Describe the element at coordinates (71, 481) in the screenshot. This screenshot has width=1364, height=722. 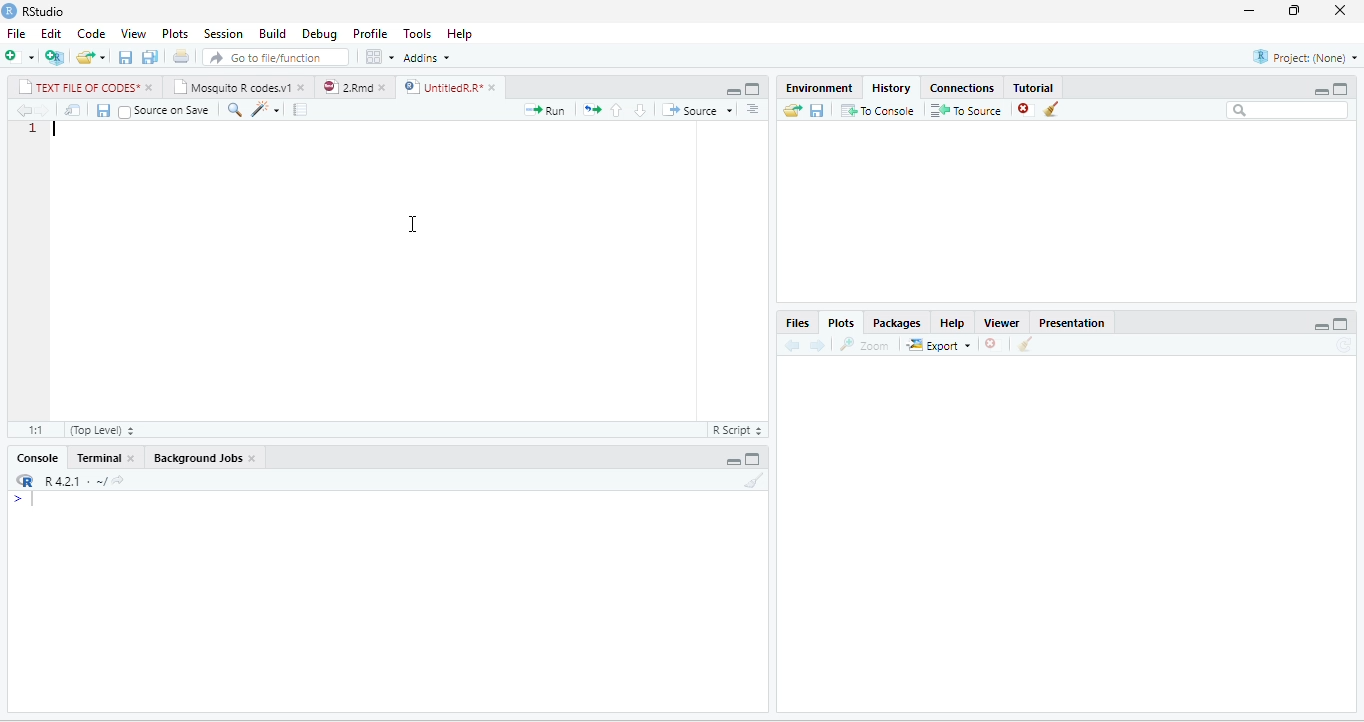
I see `R 4.2.1 .~/` at that location.